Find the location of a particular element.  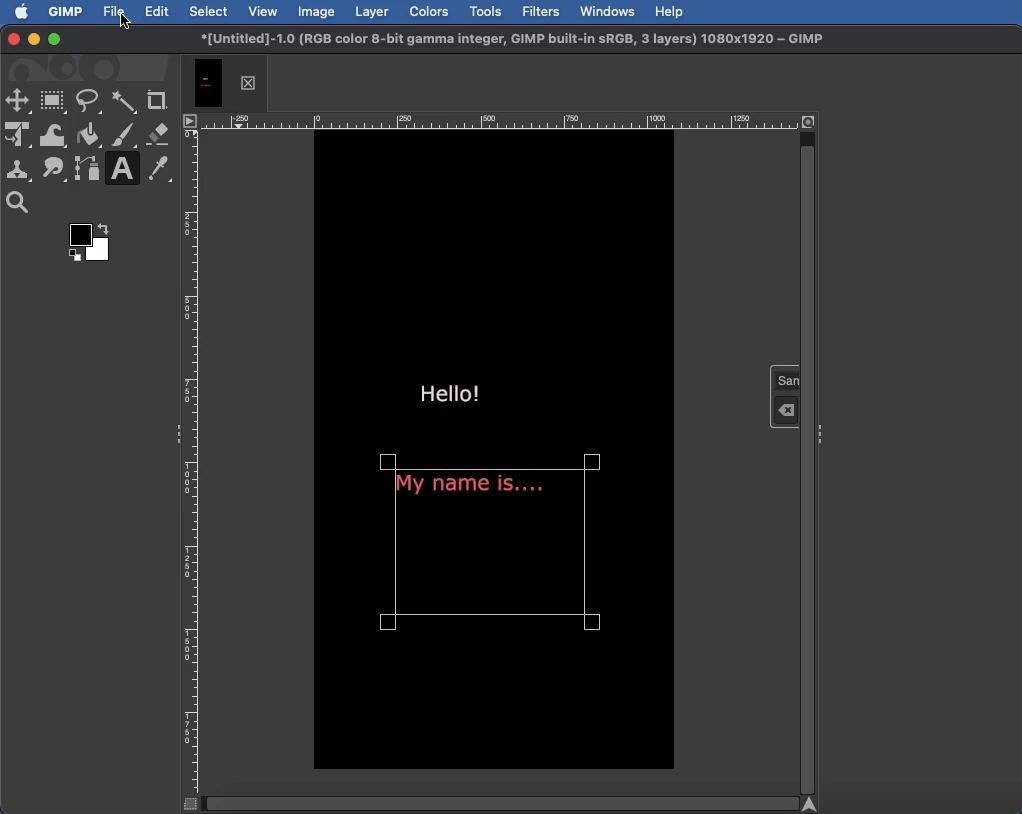

Scroll is located at coordinates (500, 805).